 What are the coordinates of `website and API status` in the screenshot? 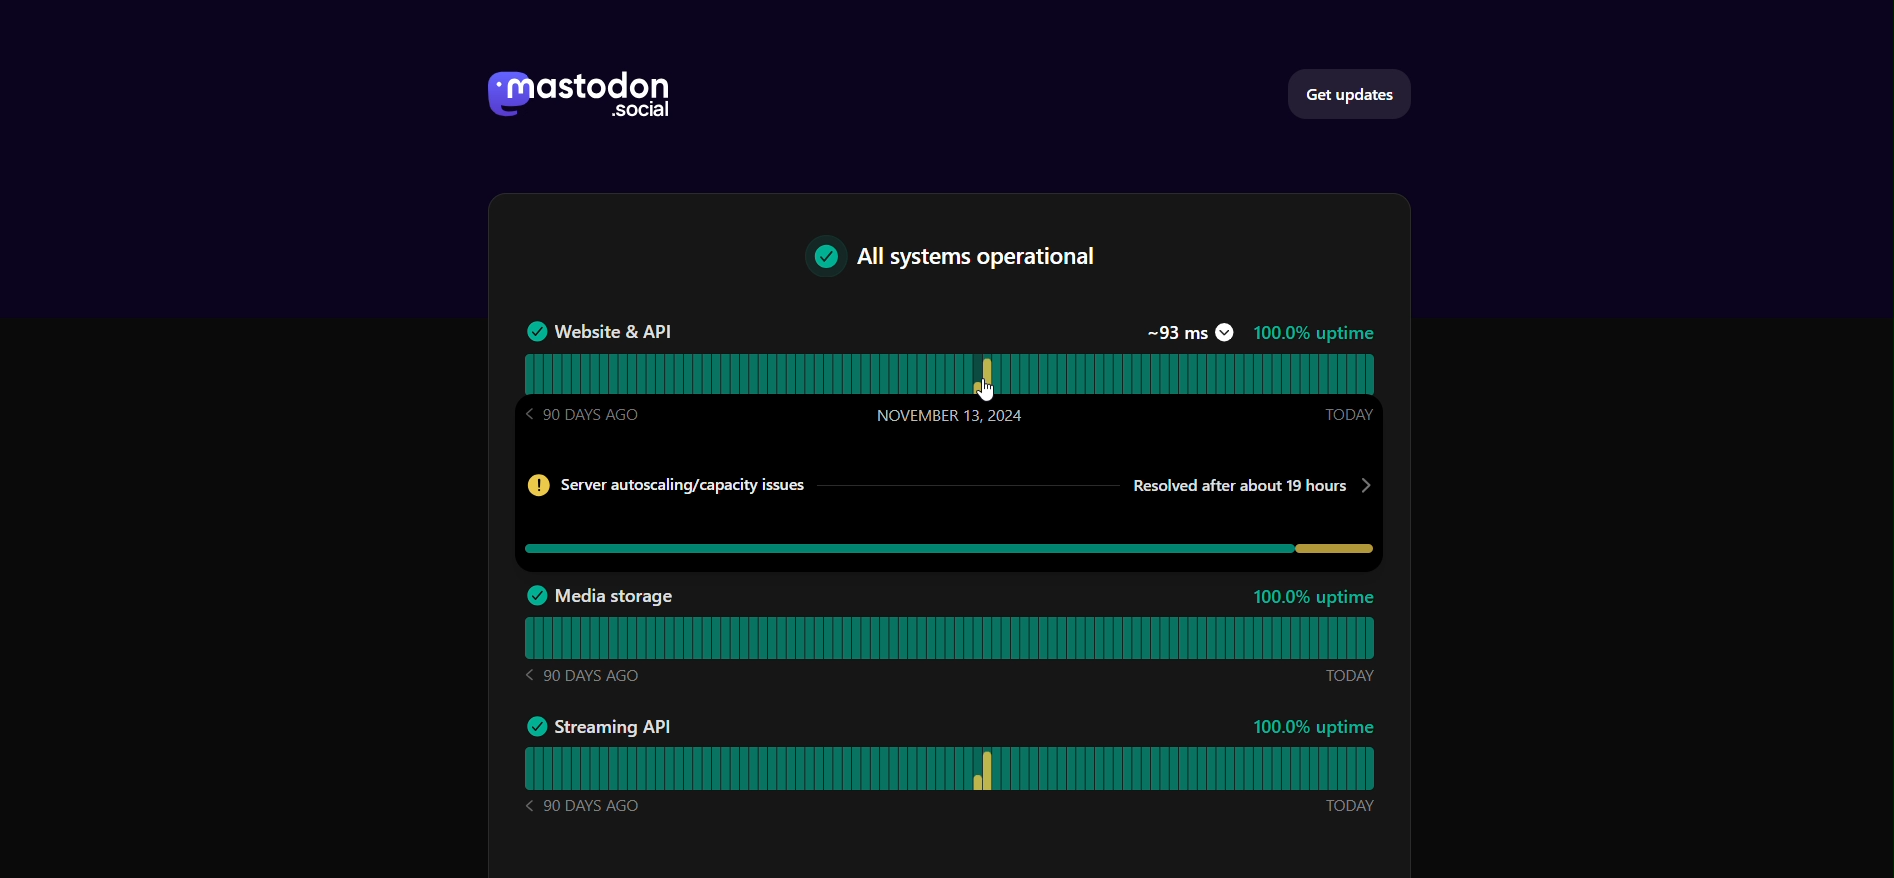 It's located at (953, 371).